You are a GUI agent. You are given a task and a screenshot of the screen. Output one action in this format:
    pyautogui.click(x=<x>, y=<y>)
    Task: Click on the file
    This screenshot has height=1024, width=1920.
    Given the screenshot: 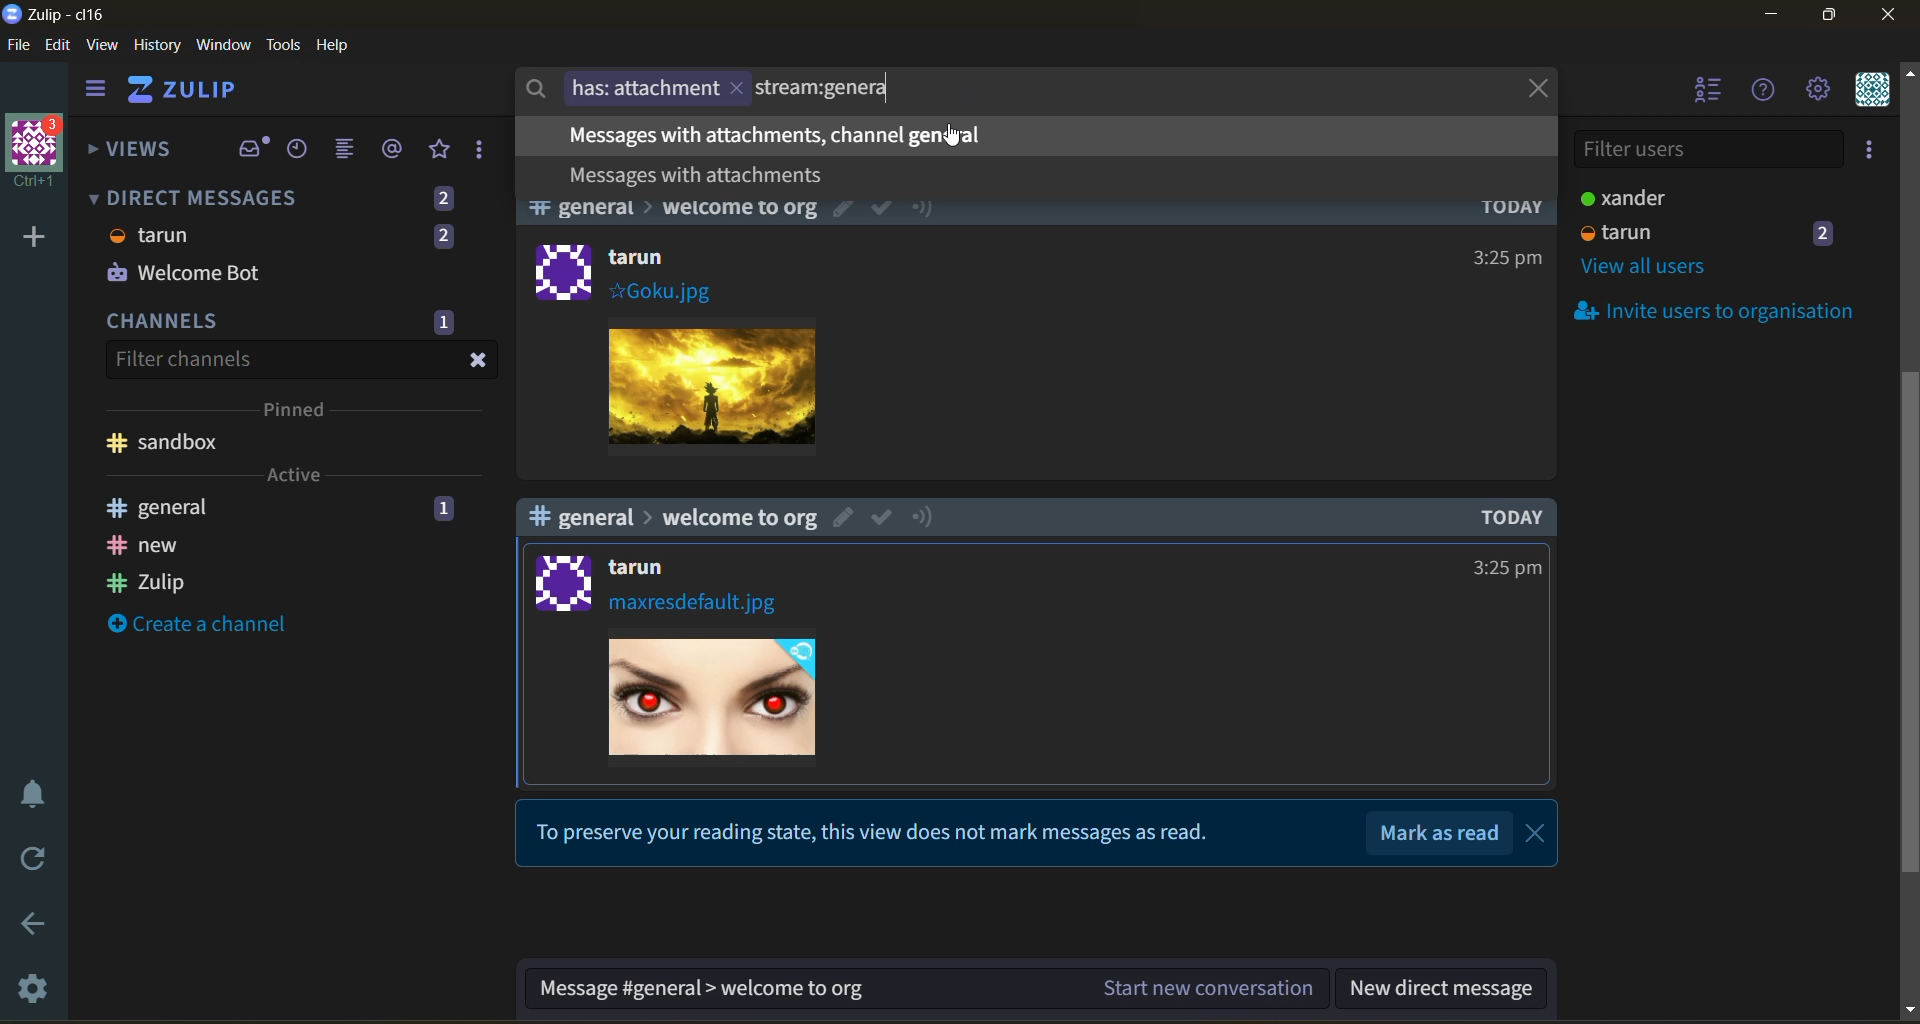 What is the action you would take?
    pyautogui.click(x=19, y=46)
    